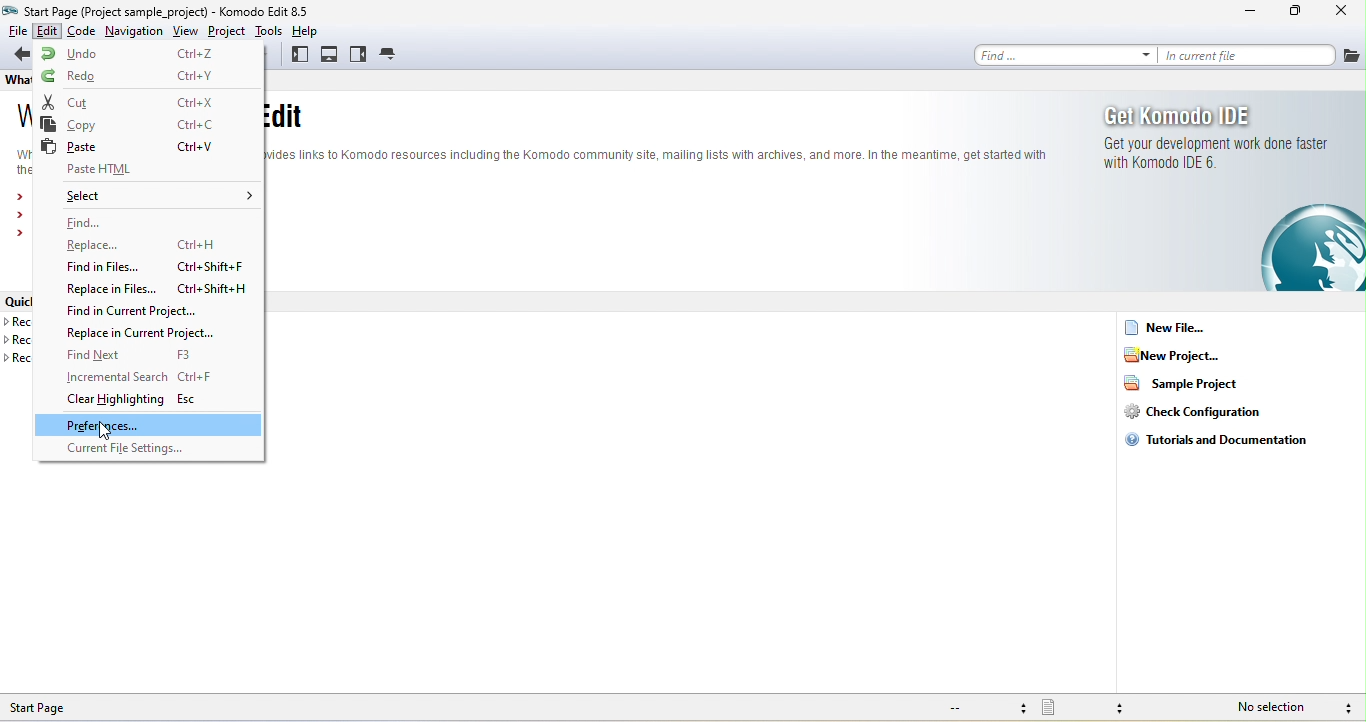 This screenshot has height=722, width=1366. Describe the element at coordinates (1251, 56) in the screenshot. I see `in current file` at that location.